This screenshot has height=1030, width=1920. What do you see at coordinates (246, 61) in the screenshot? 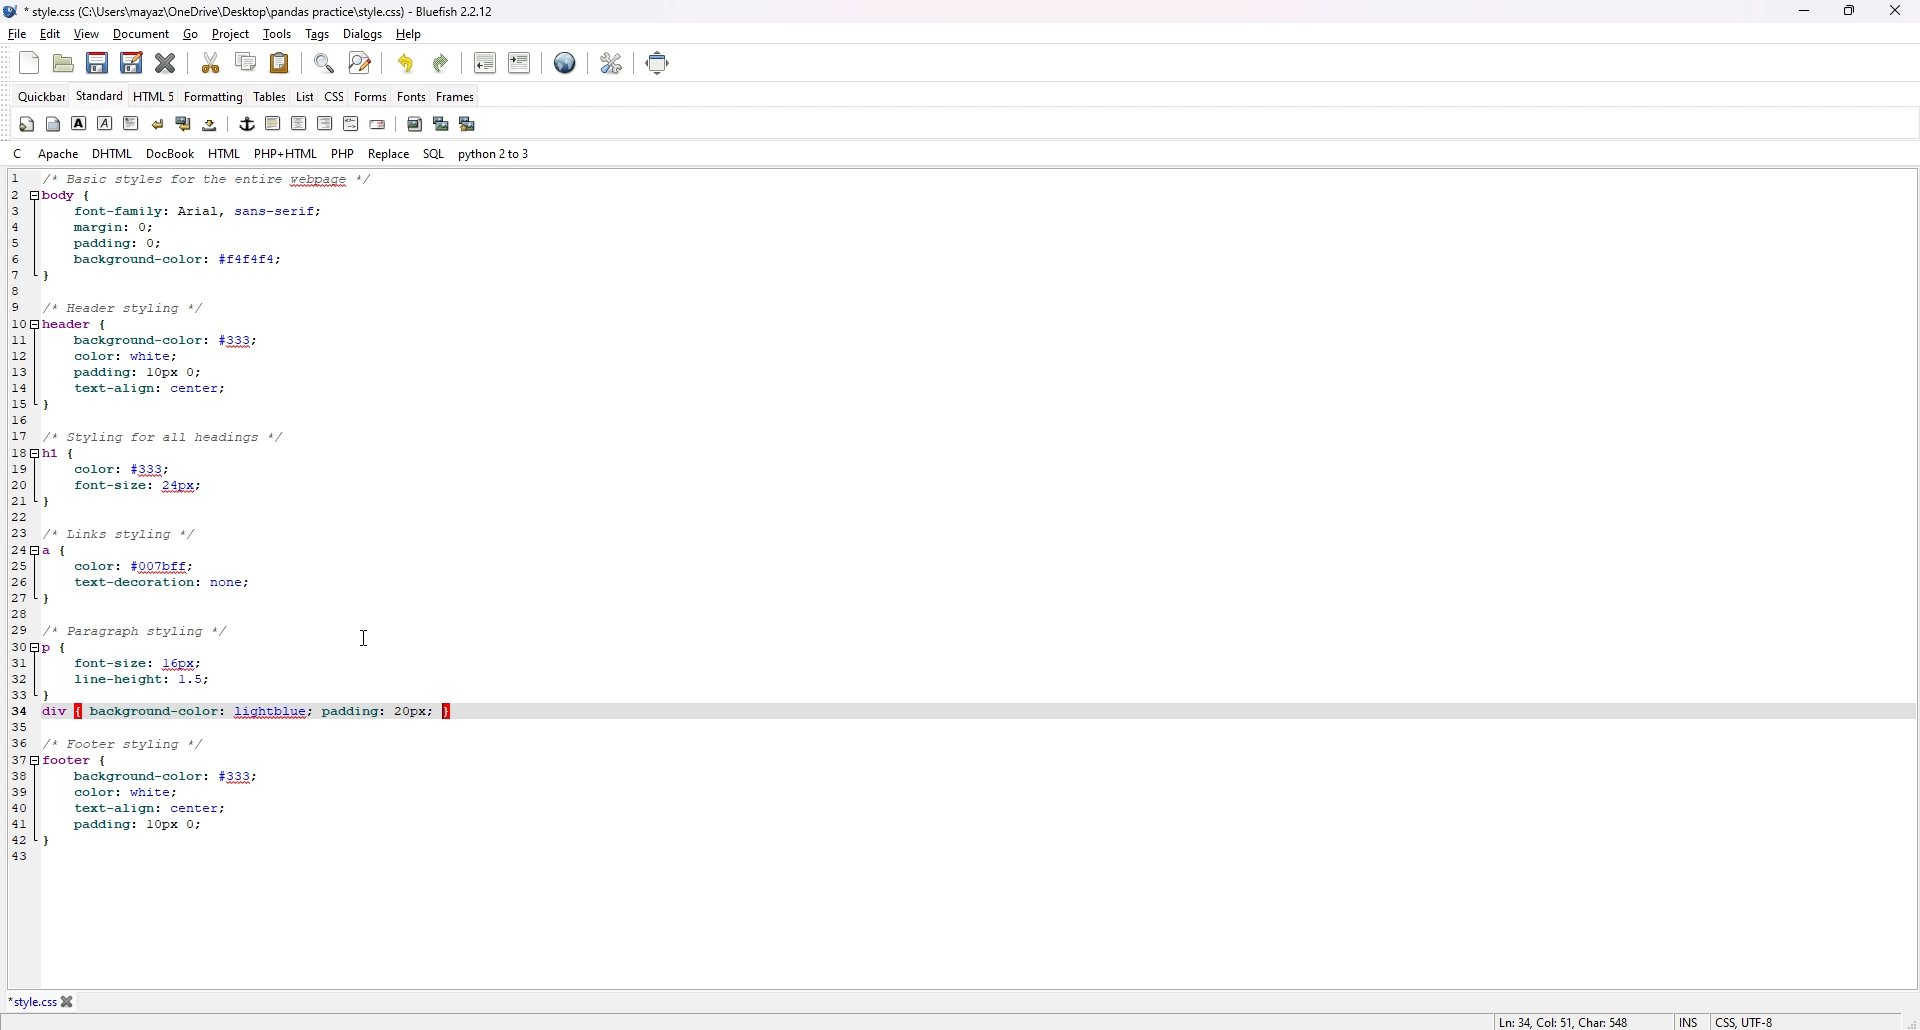
I see `copy` at bounding box center [246, 61].